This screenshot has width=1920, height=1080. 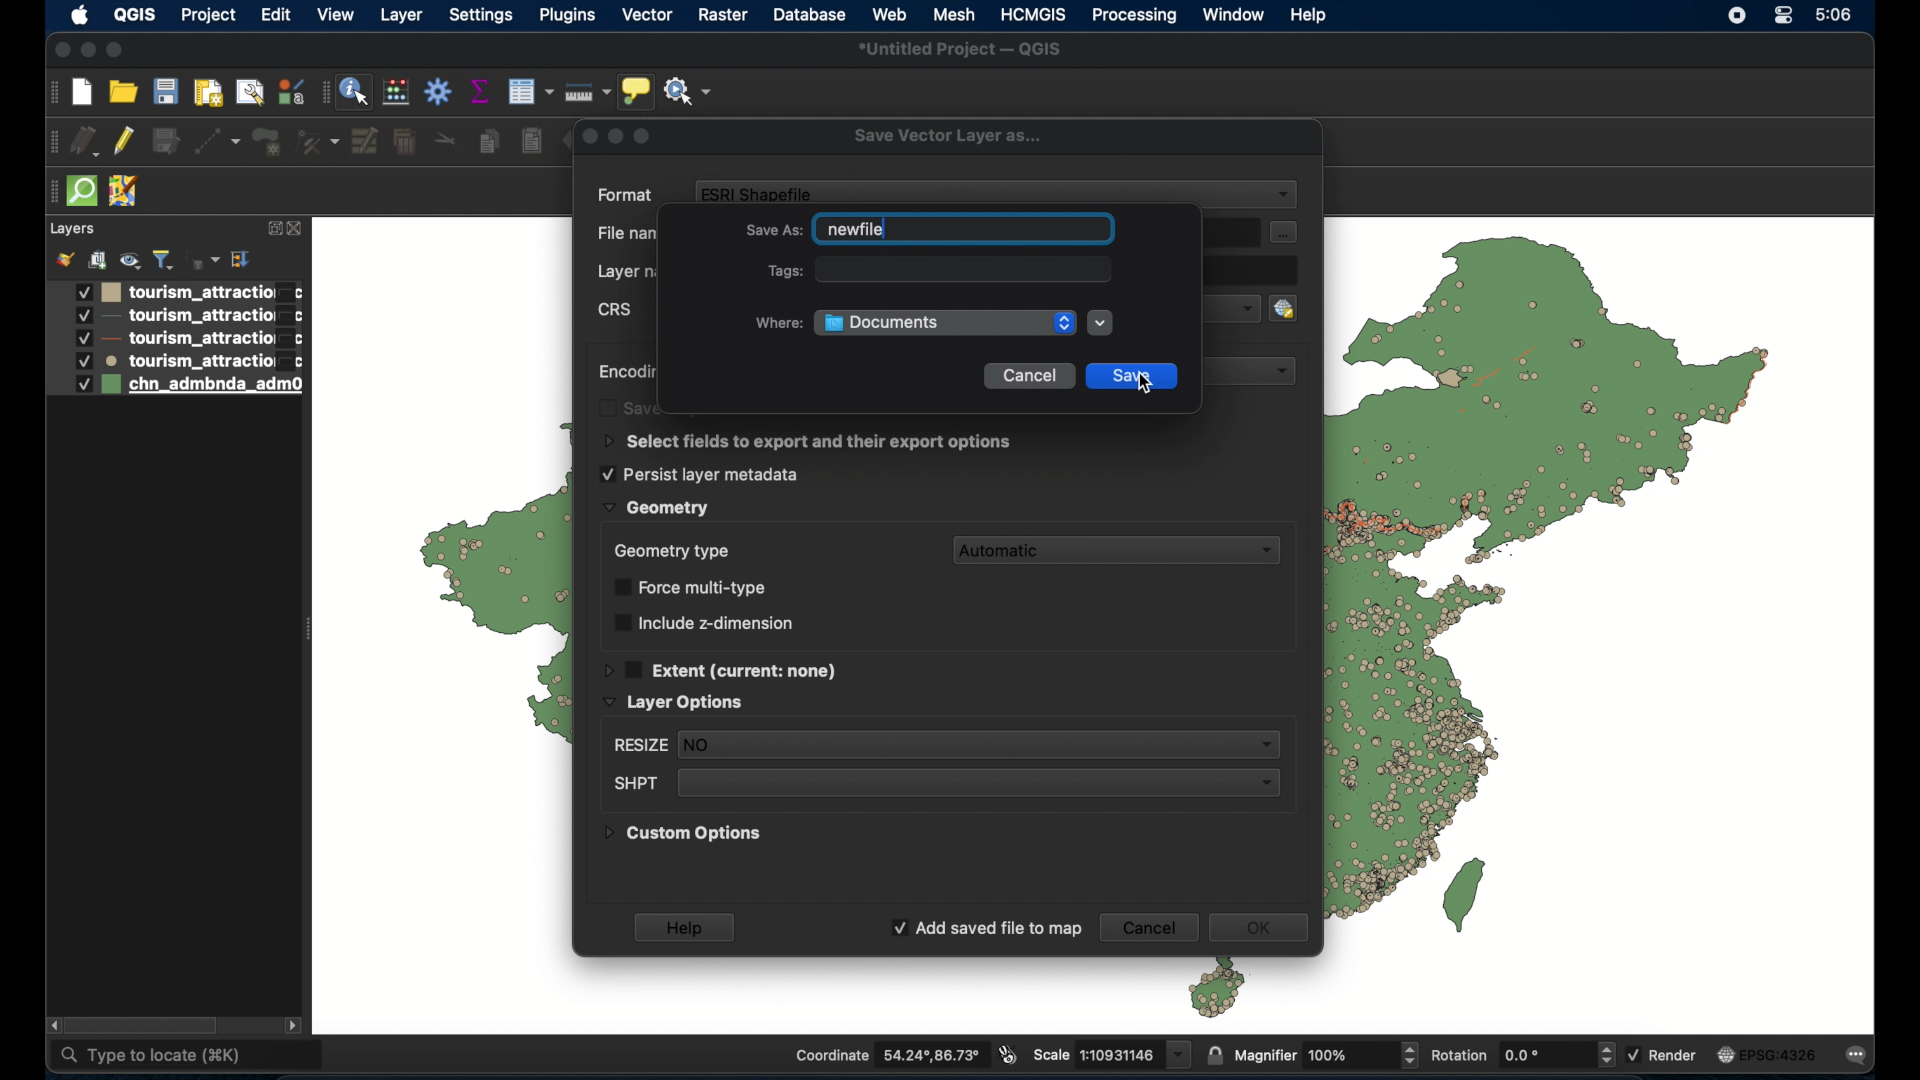 What do you see at coordinates (722, 668) in the screenshot?
I see `extent` at bounding box center [722, 668].